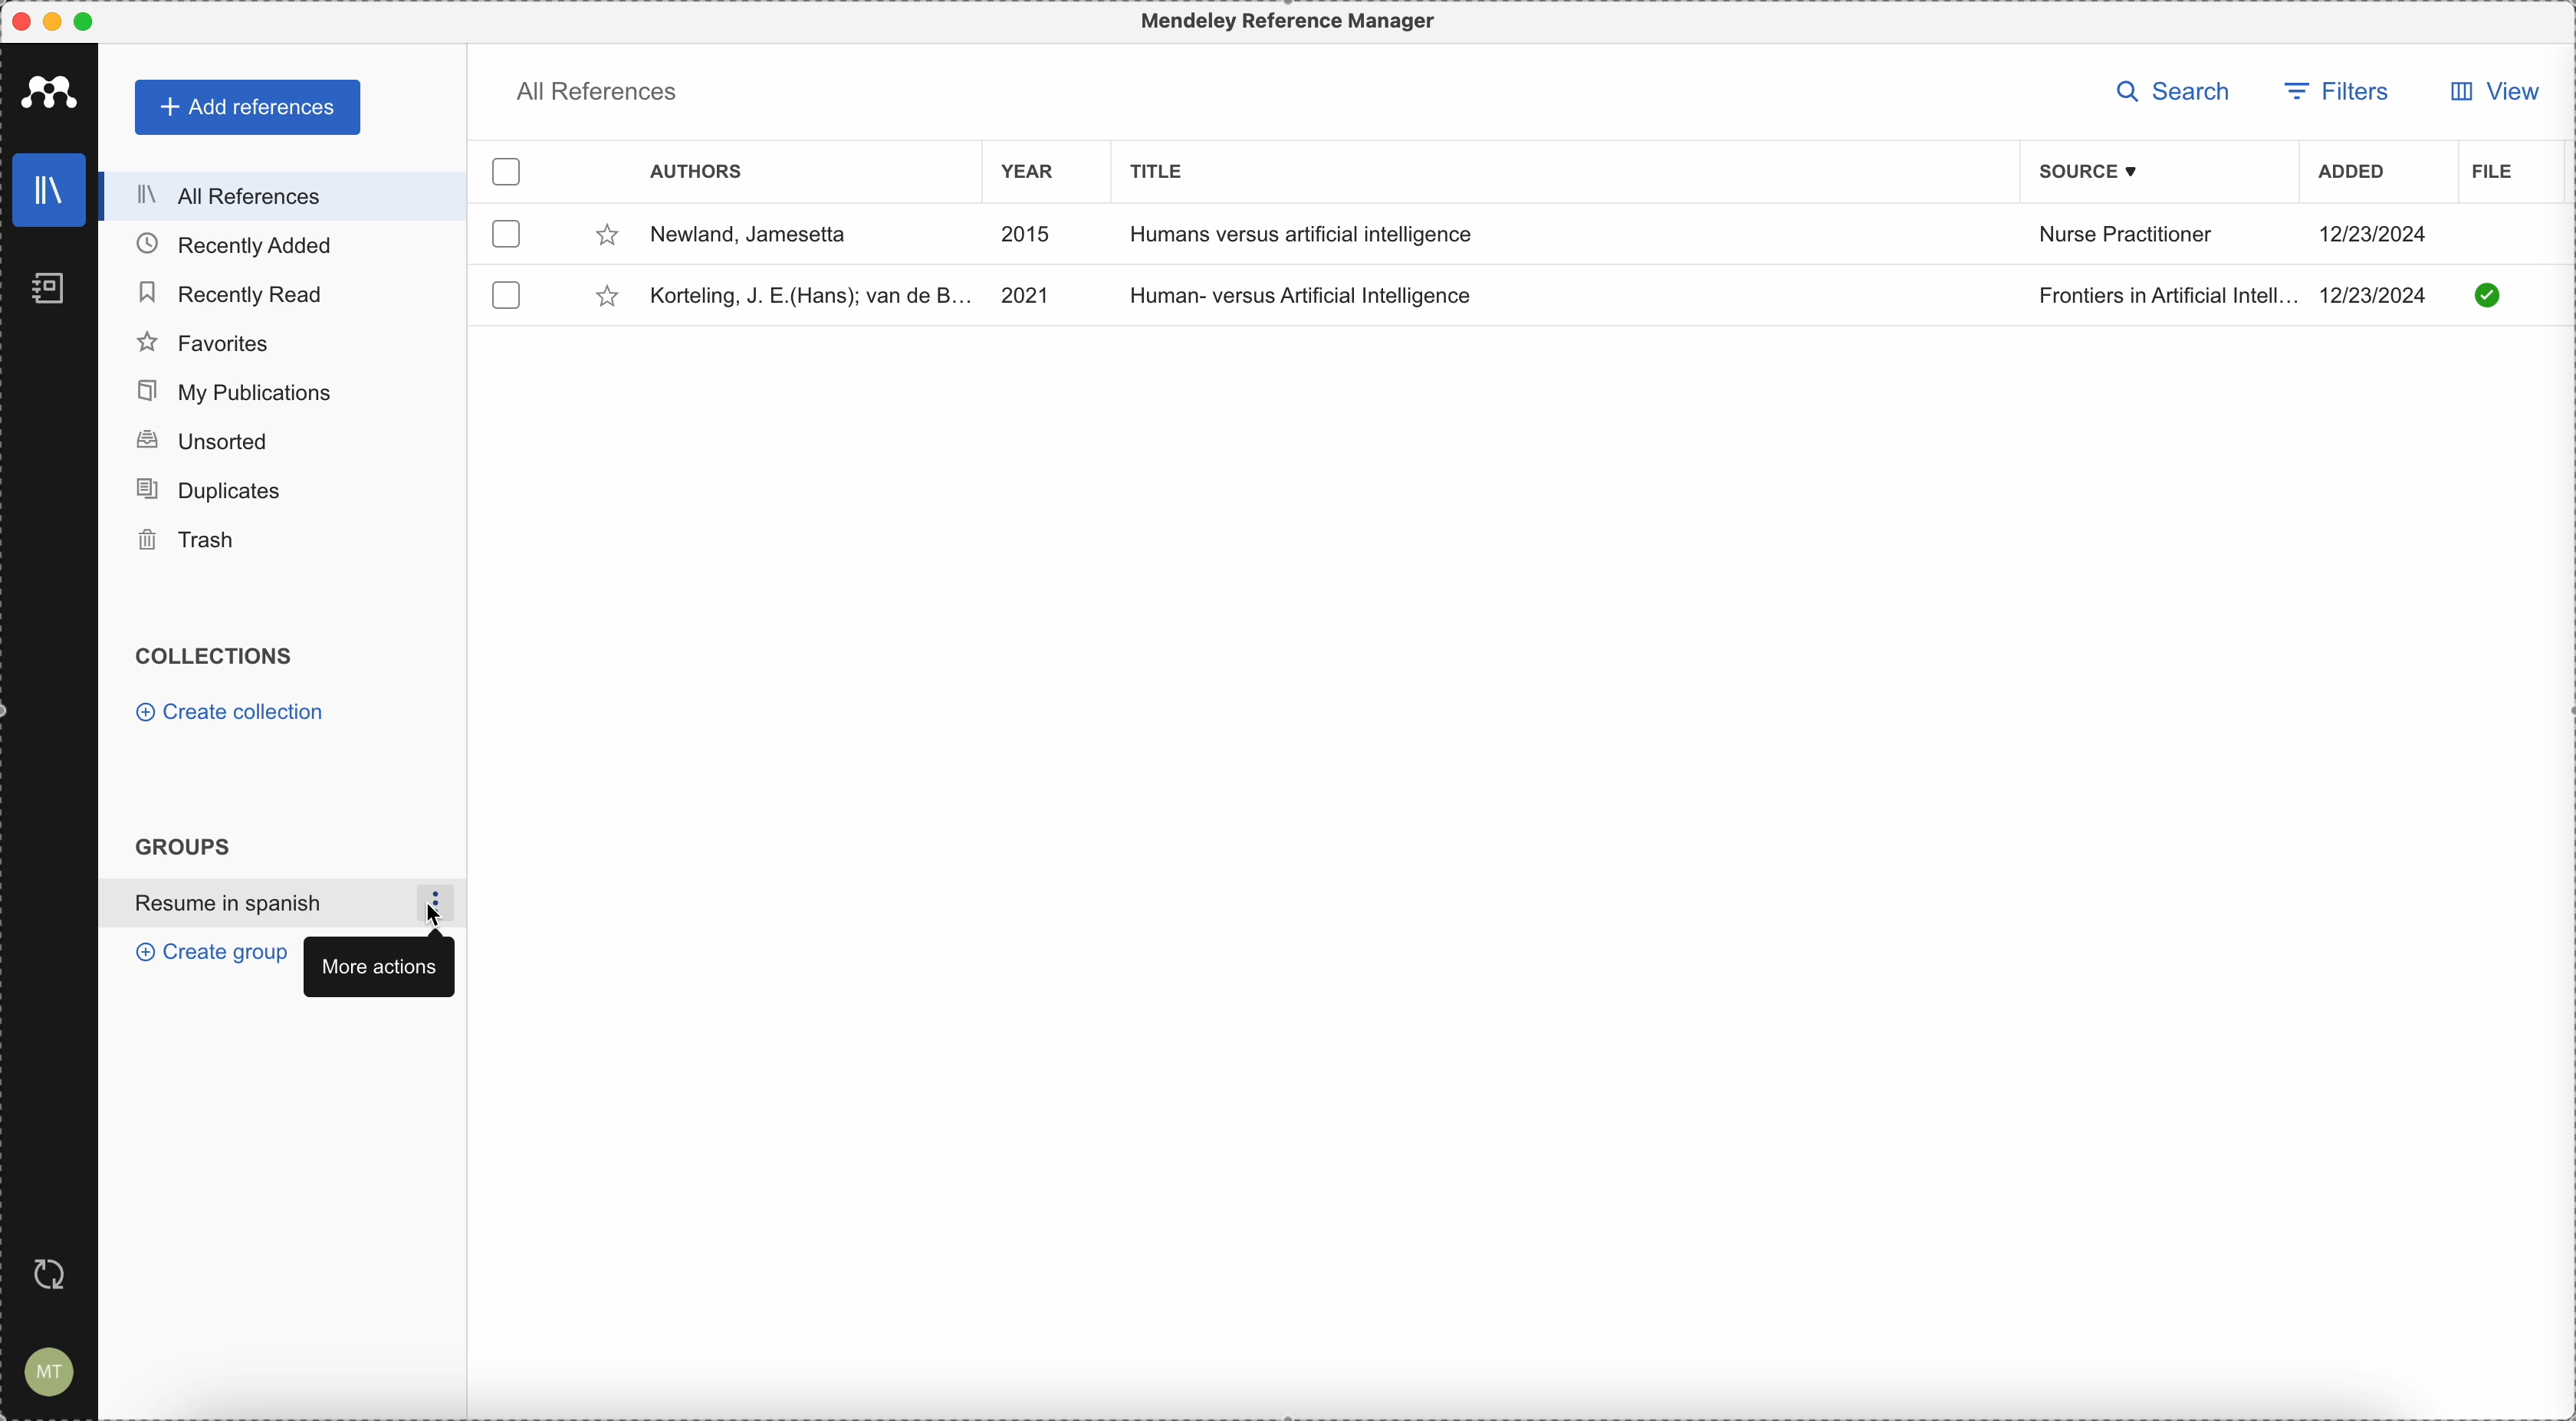 This screenshot has height=1421, width=2576. Describe the element at coordinates (248, 109) in the screenshot. I see `add references` at that location.